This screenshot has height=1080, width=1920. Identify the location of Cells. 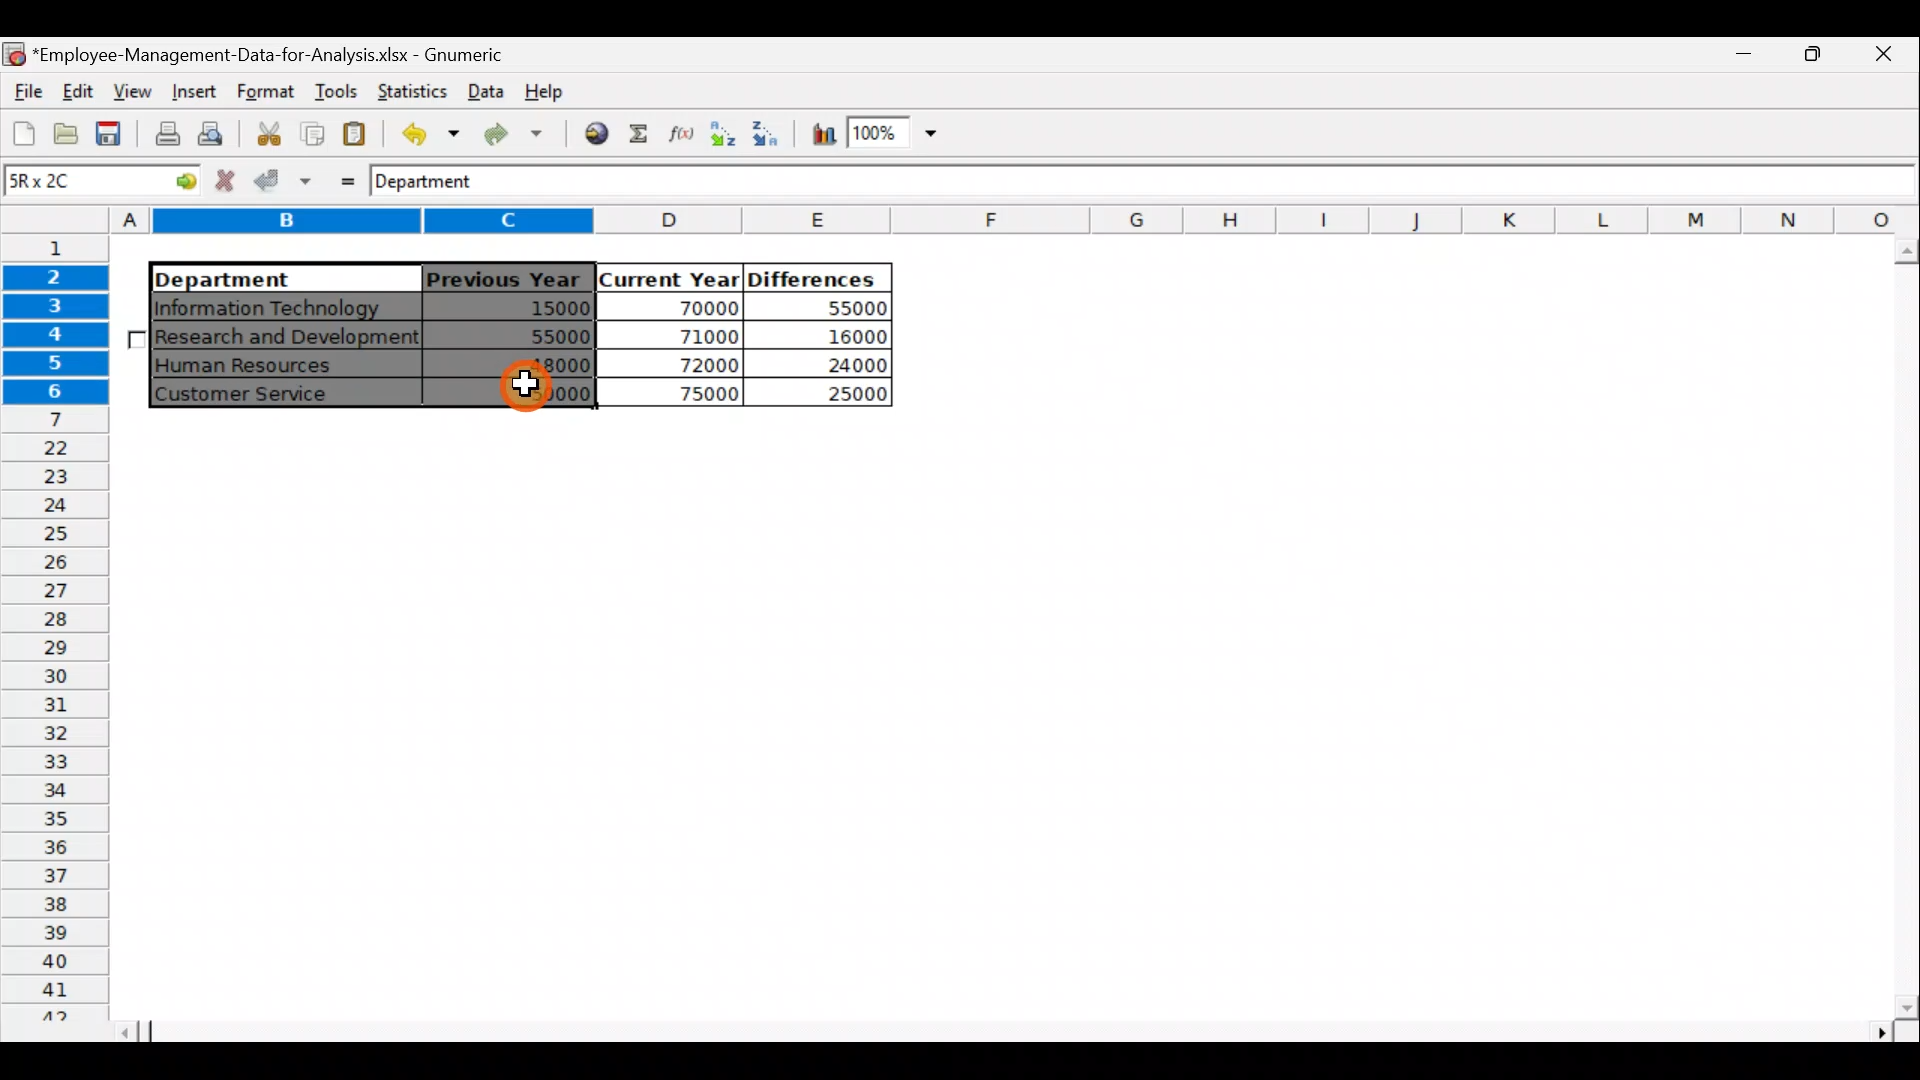
(998, 721).